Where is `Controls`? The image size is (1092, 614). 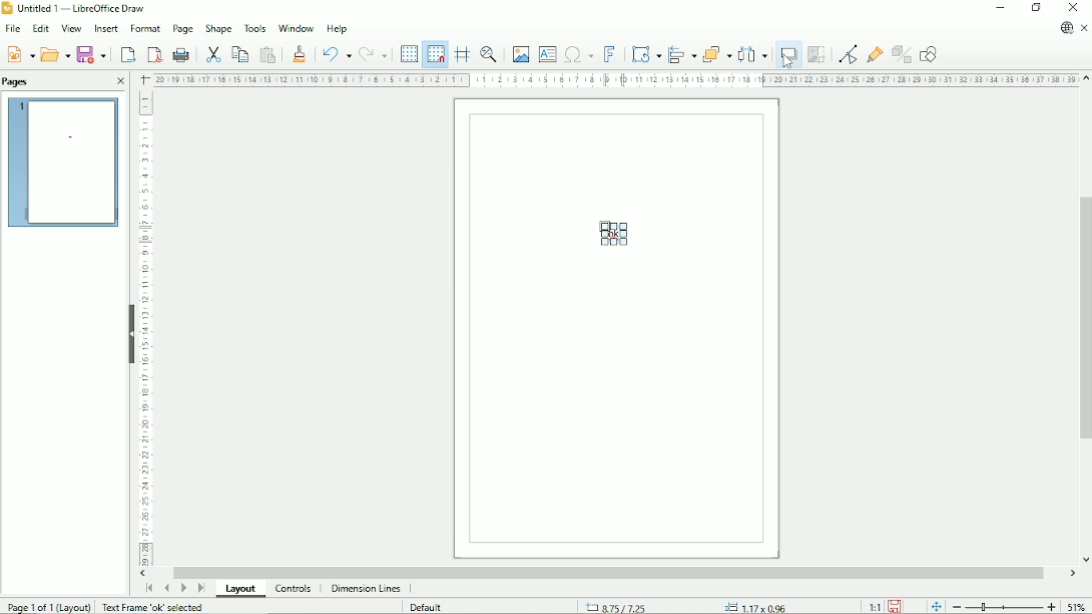
Controls is located at coordinates (293, 589).